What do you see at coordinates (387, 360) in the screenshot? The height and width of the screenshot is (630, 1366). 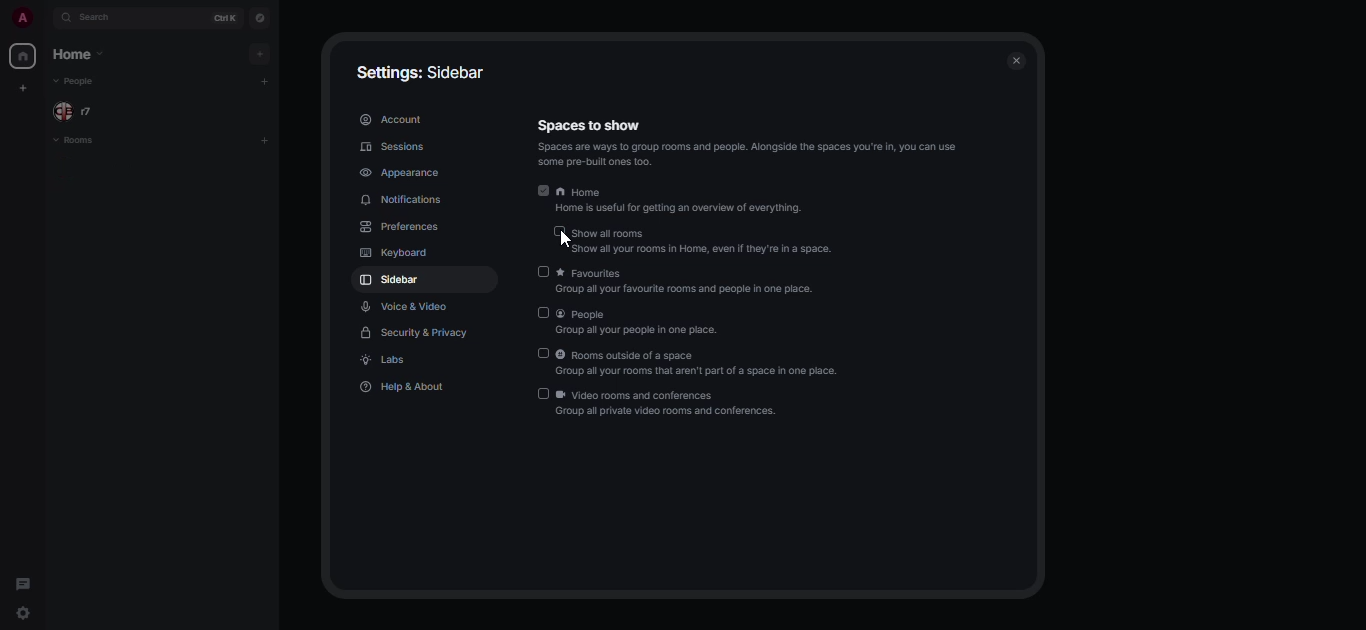 I see `labs` at bounding box center [387, 360].